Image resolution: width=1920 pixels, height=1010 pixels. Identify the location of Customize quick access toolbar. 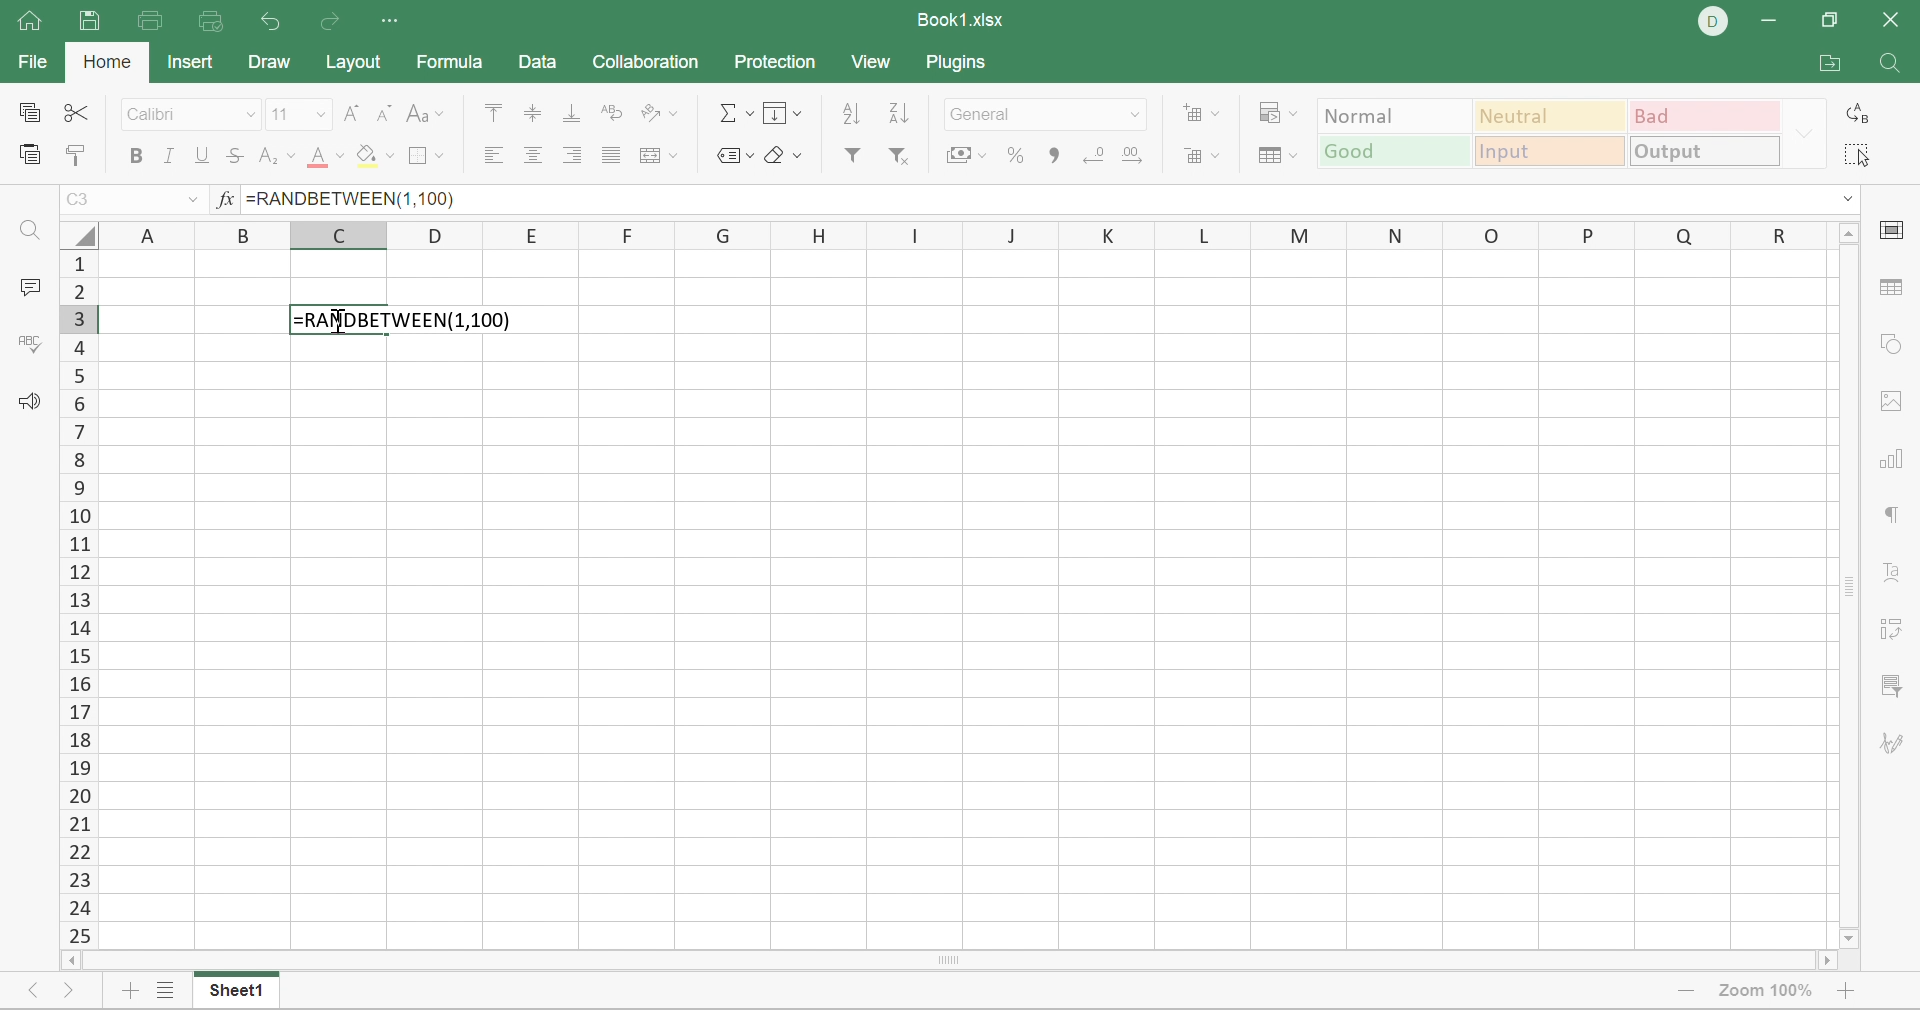
(395, 23).